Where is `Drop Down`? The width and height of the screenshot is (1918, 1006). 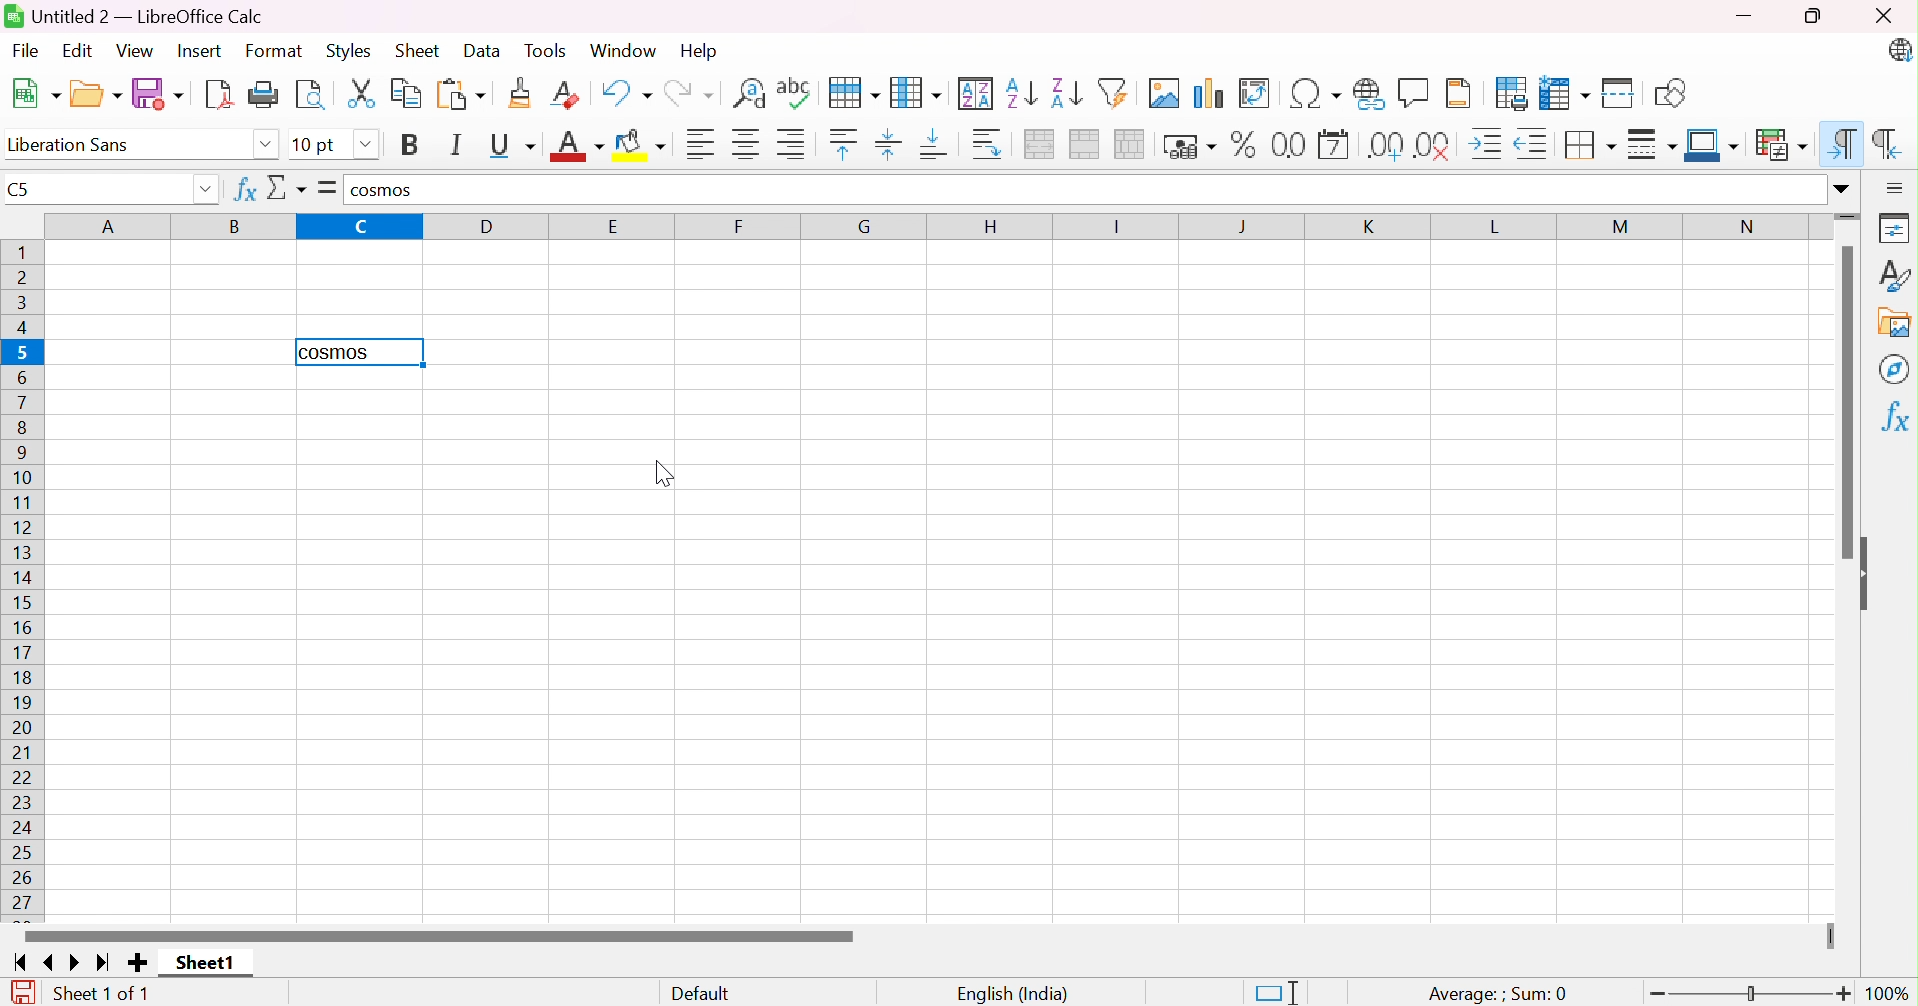 Drop Down is located at coordinates (365, 145).